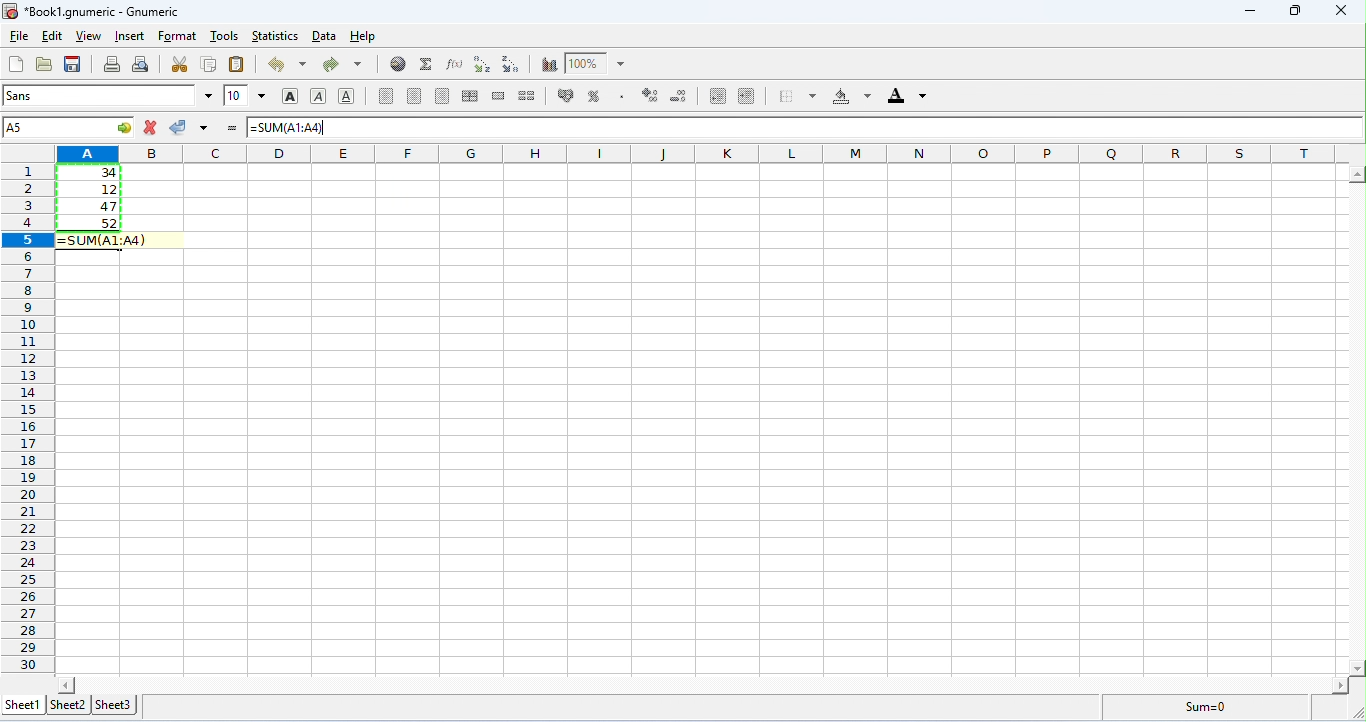 The height and width of the screenshot is (722, 1366). What do you see at coordinates (719, 96) in the screenshot?
I see `decrease indent` at bounding box center [719, 96].